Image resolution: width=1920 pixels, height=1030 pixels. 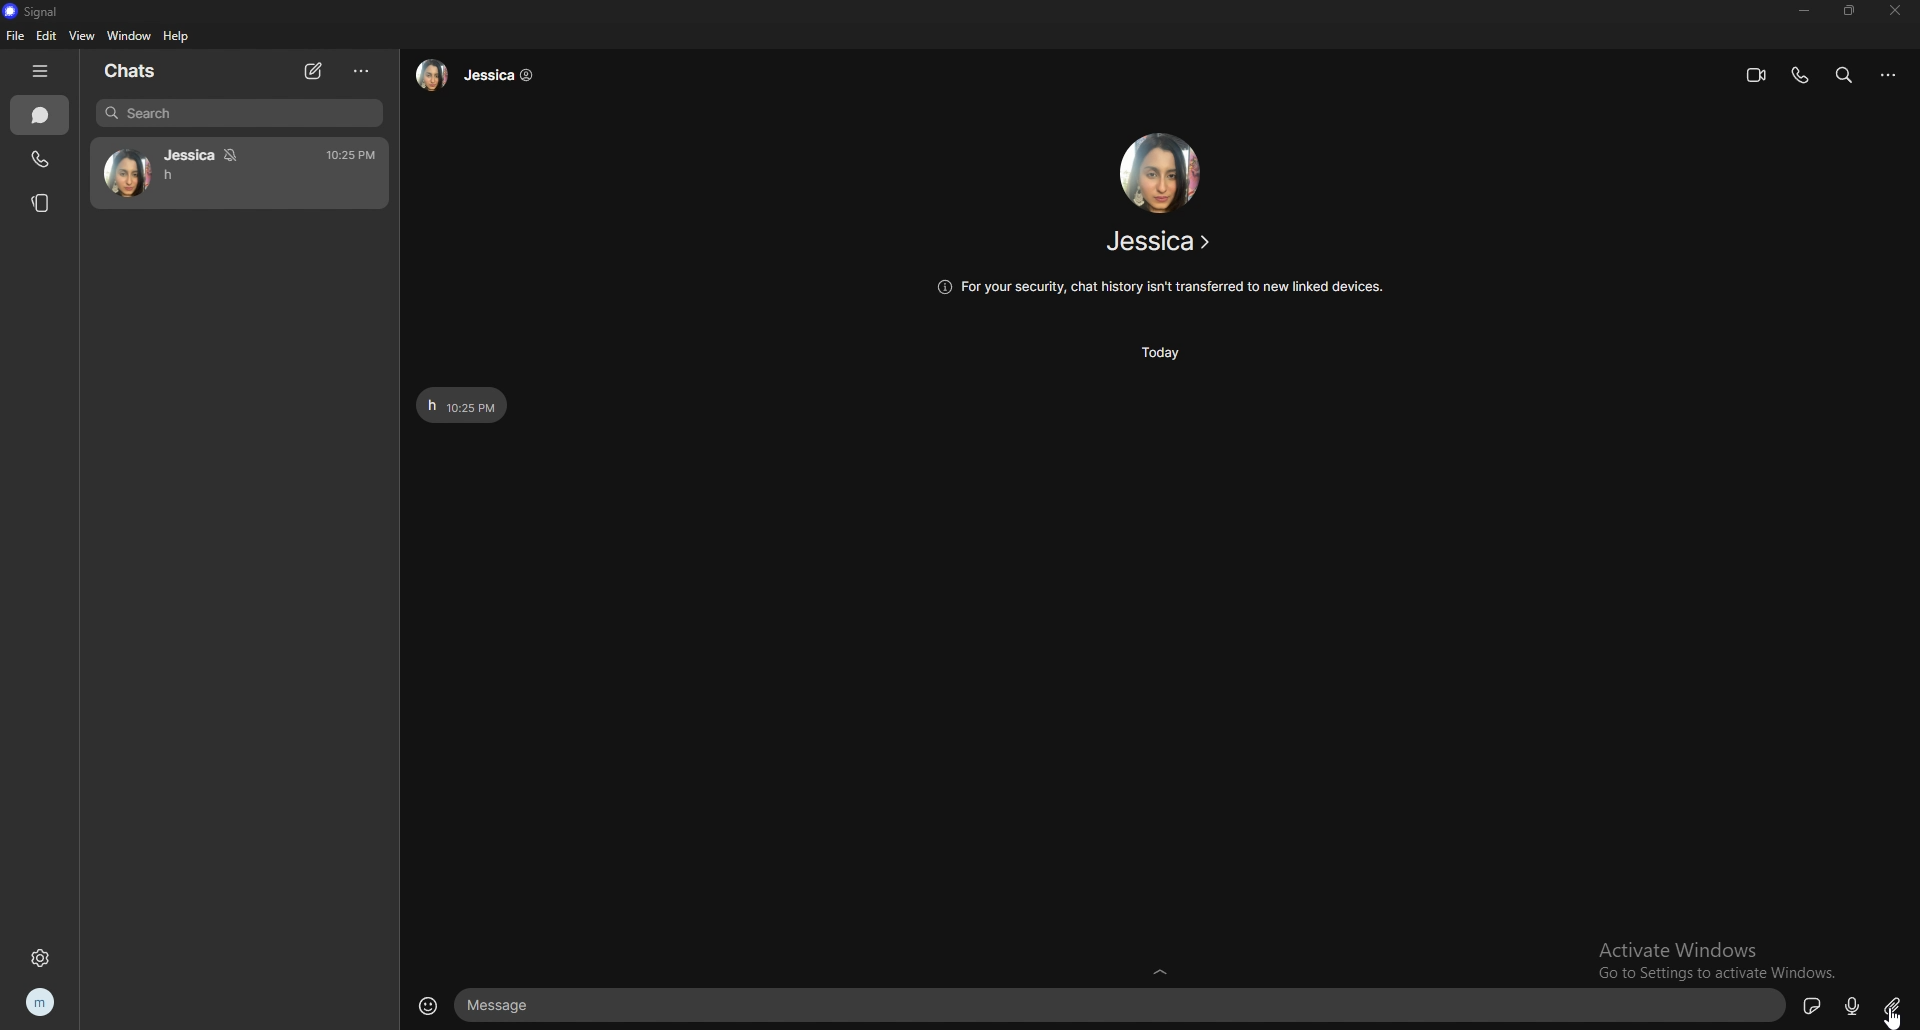 I want to click on sticker, so click(x=1812, y=1004).